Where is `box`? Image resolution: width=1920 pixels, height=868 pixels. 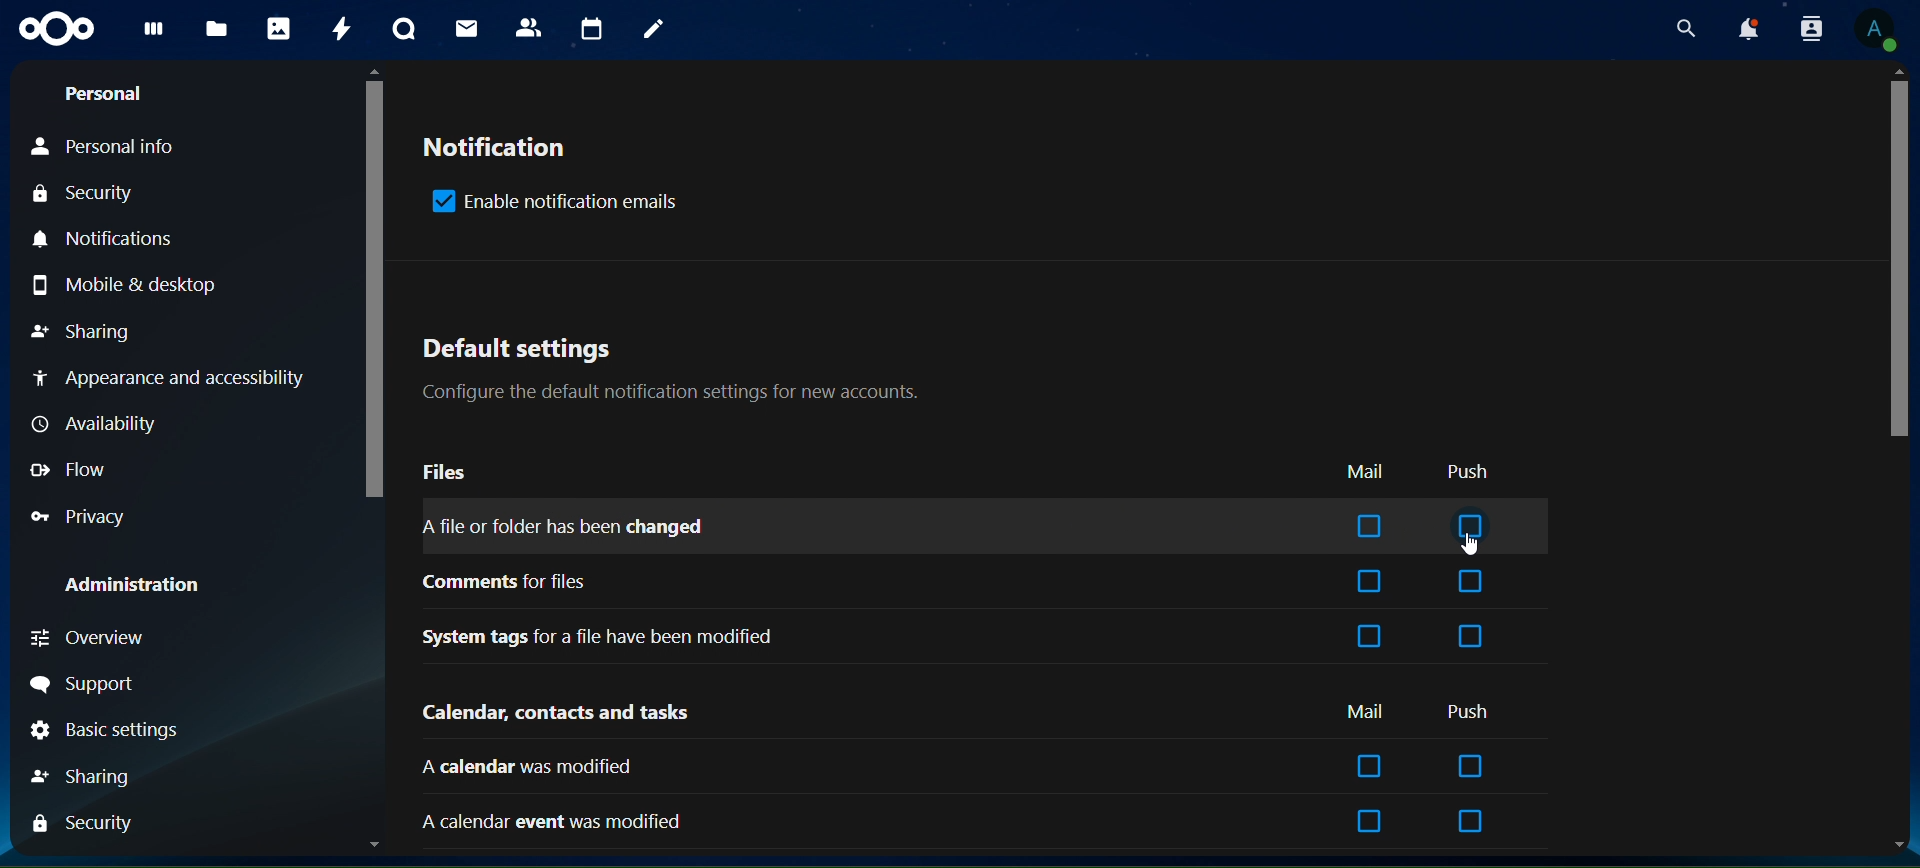 box is located at coordinates (1369, 583).